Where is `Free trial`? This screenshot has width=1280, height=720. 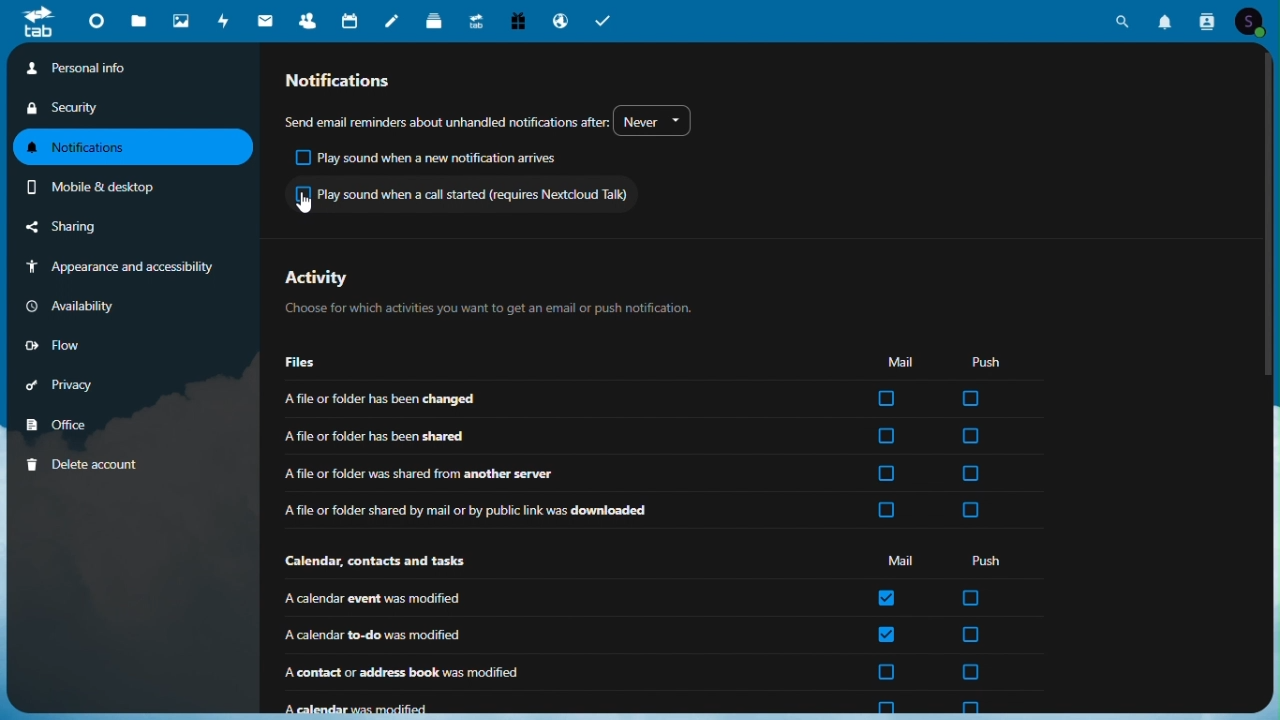 Free trial is located at coordinates (517, 20).